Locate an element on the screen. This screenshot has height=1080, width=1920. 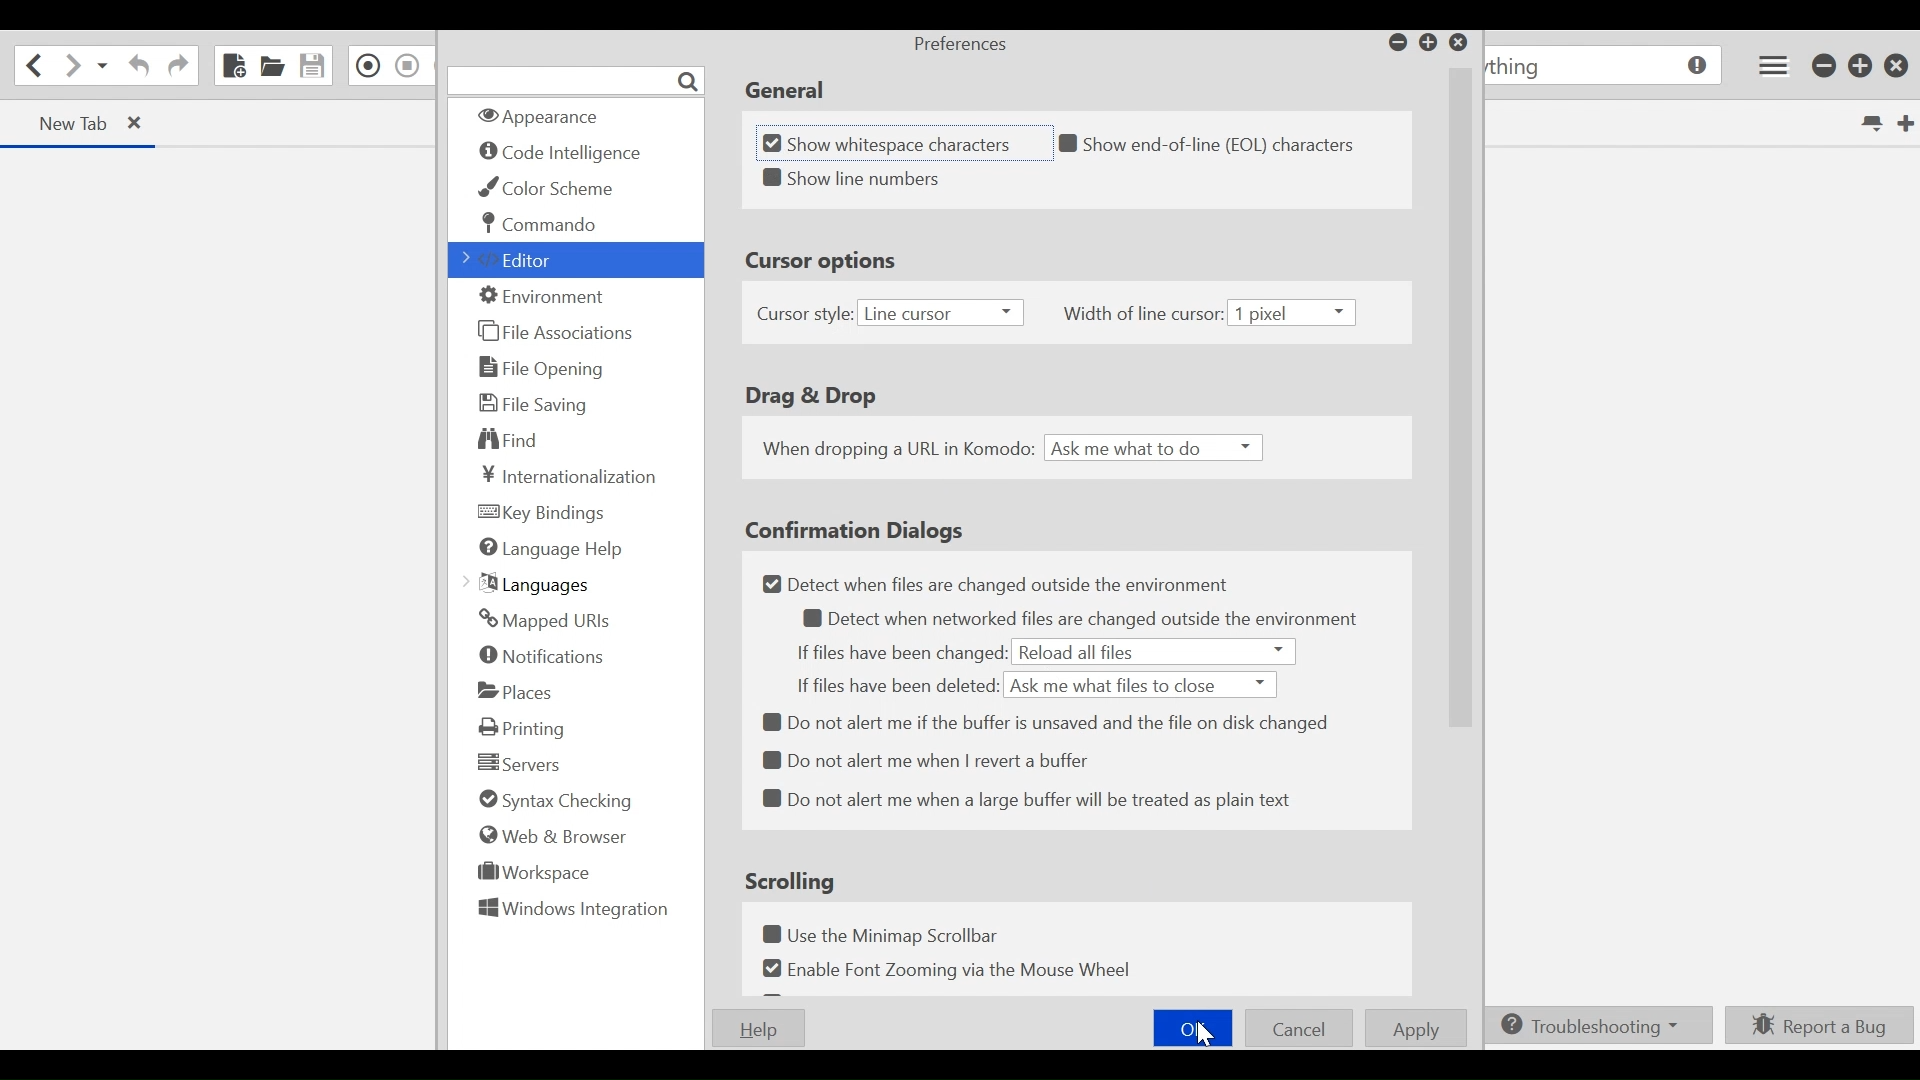
Internationalization is located at coordinates (563, 475).